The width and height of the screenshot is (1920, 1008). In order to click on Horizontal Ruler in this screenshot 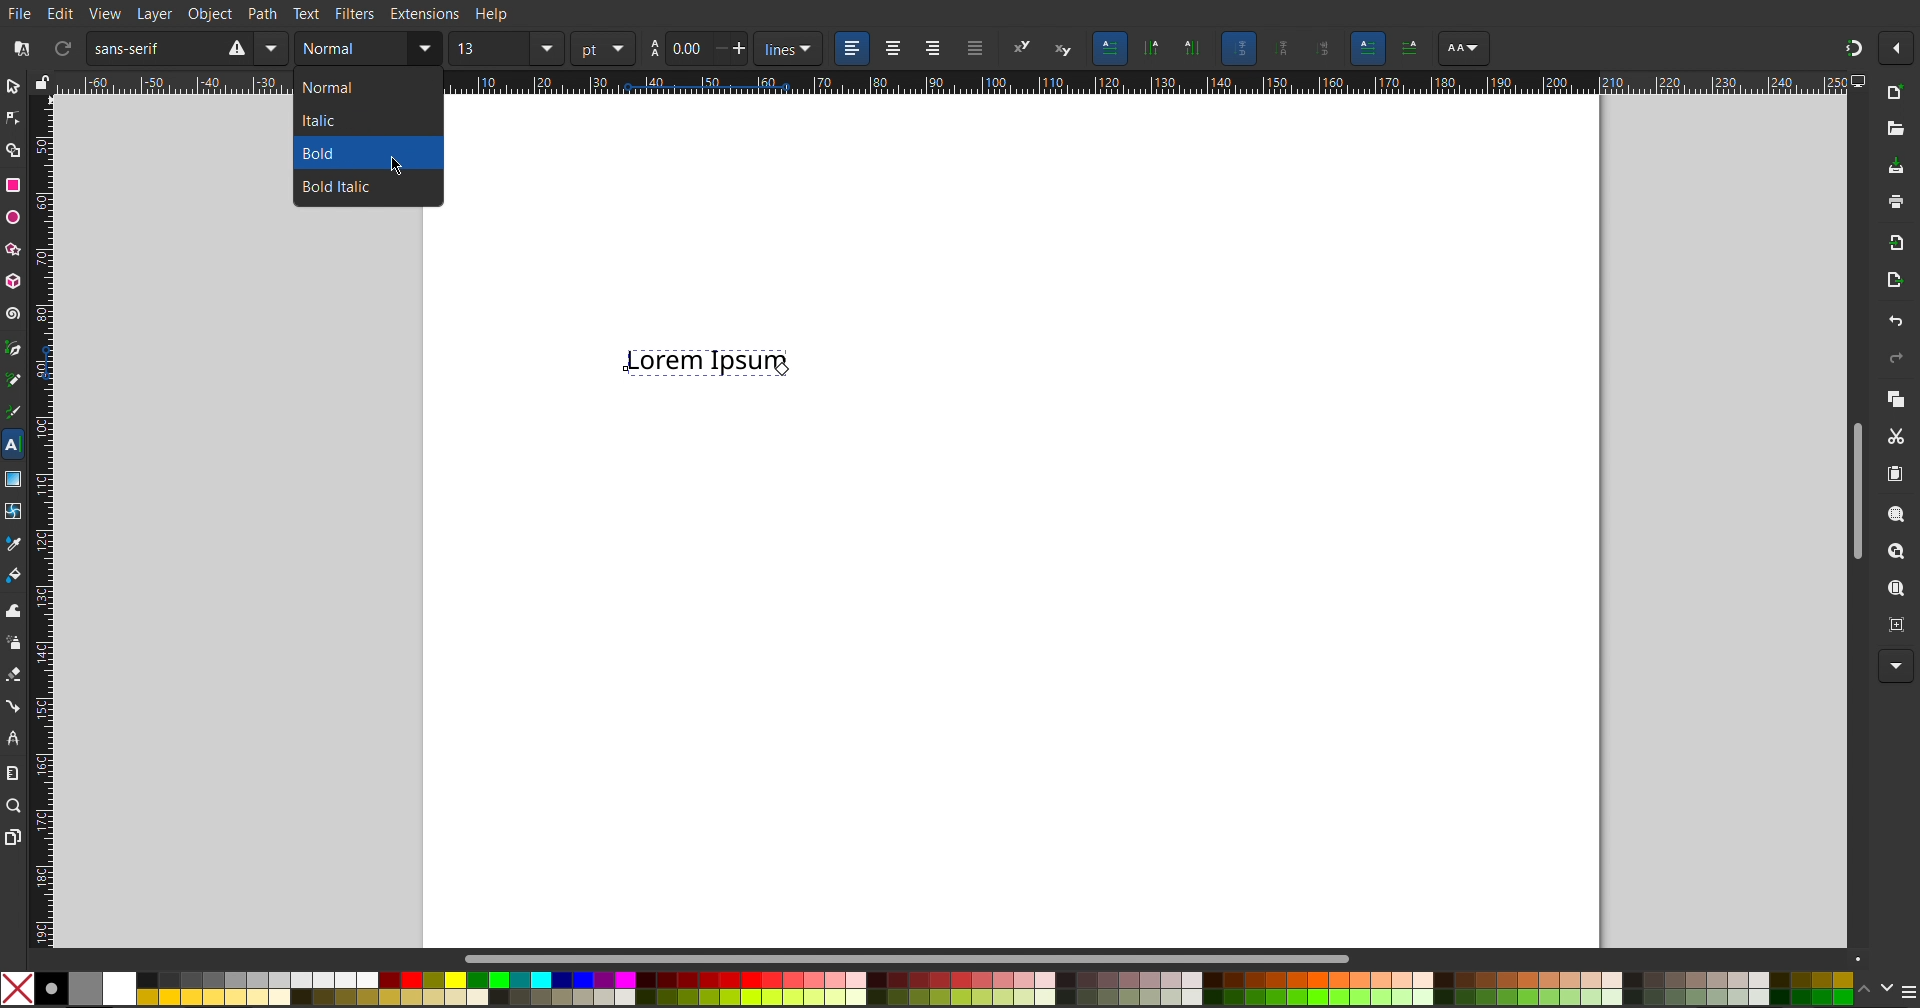, I will do `click(1142, 84)`.